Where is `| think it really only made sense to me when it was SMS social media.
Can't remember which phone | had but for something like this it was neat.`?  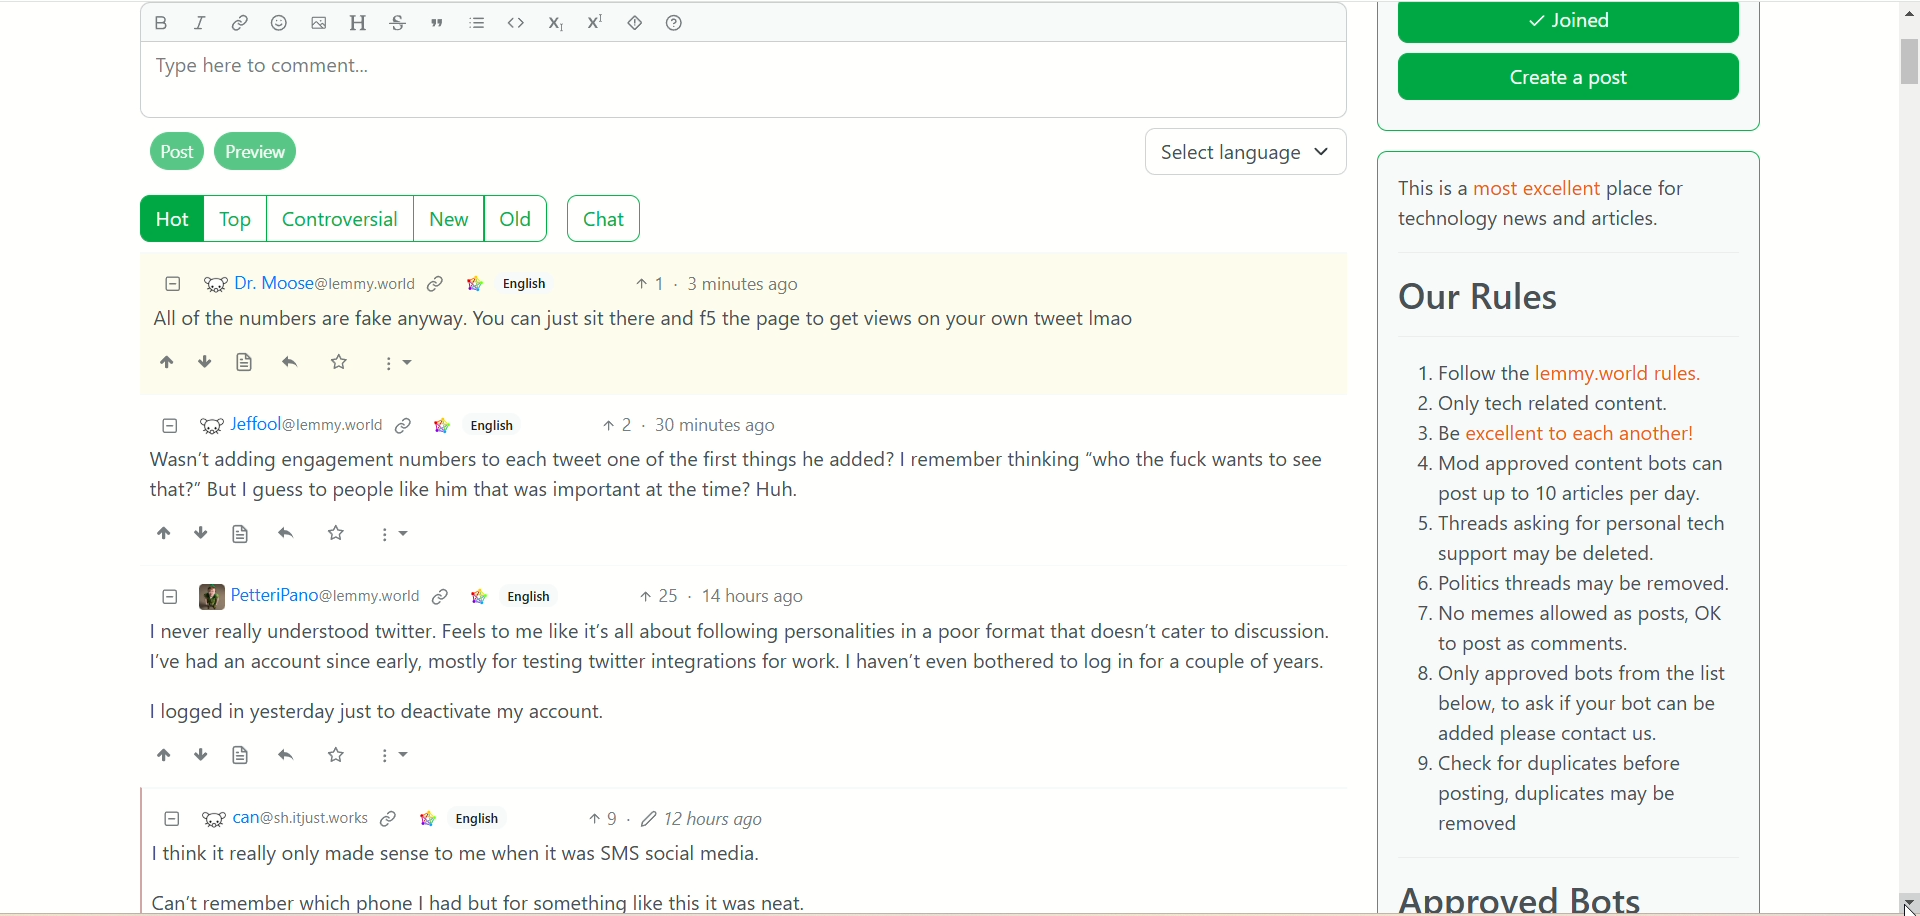
| think it really only made sense to me when it was SMS social media.
Can't remember which phone | had but for something like this it was neat. is located at coordinates (485, 877).